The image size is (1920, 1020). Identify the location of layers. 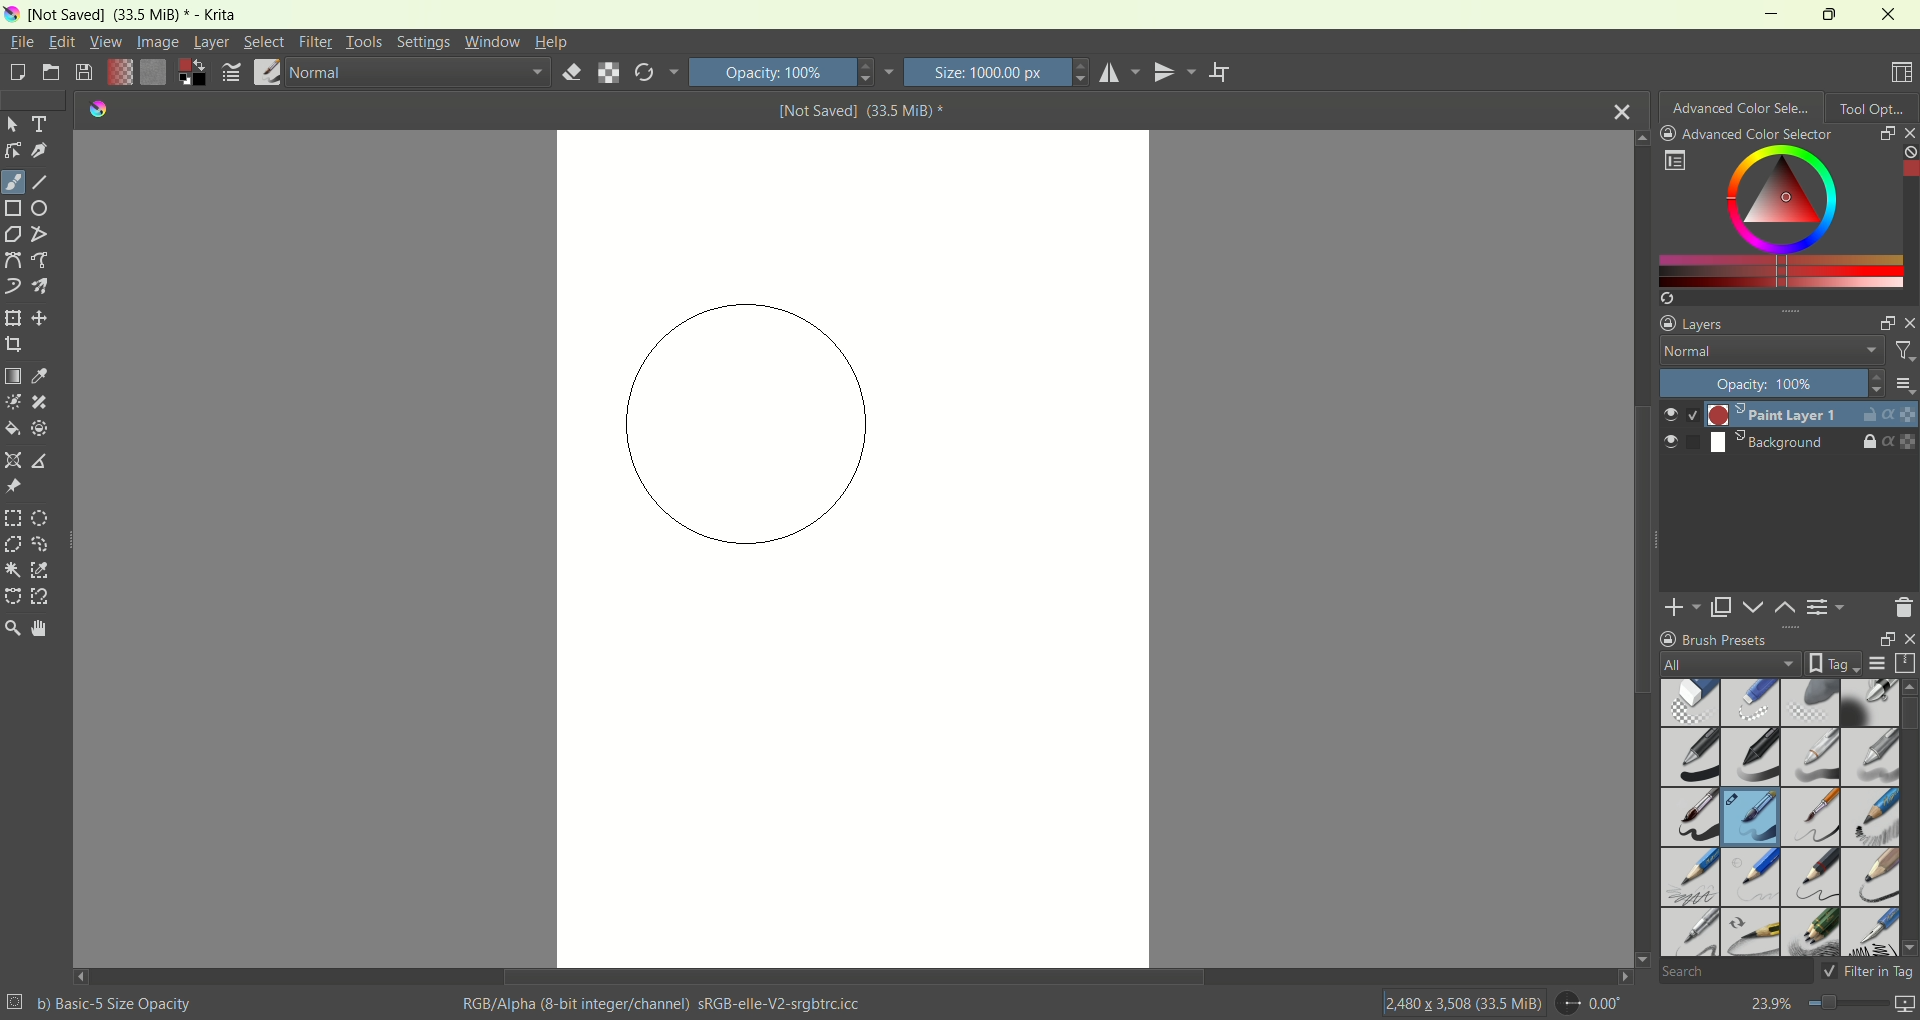
(1696, 322).